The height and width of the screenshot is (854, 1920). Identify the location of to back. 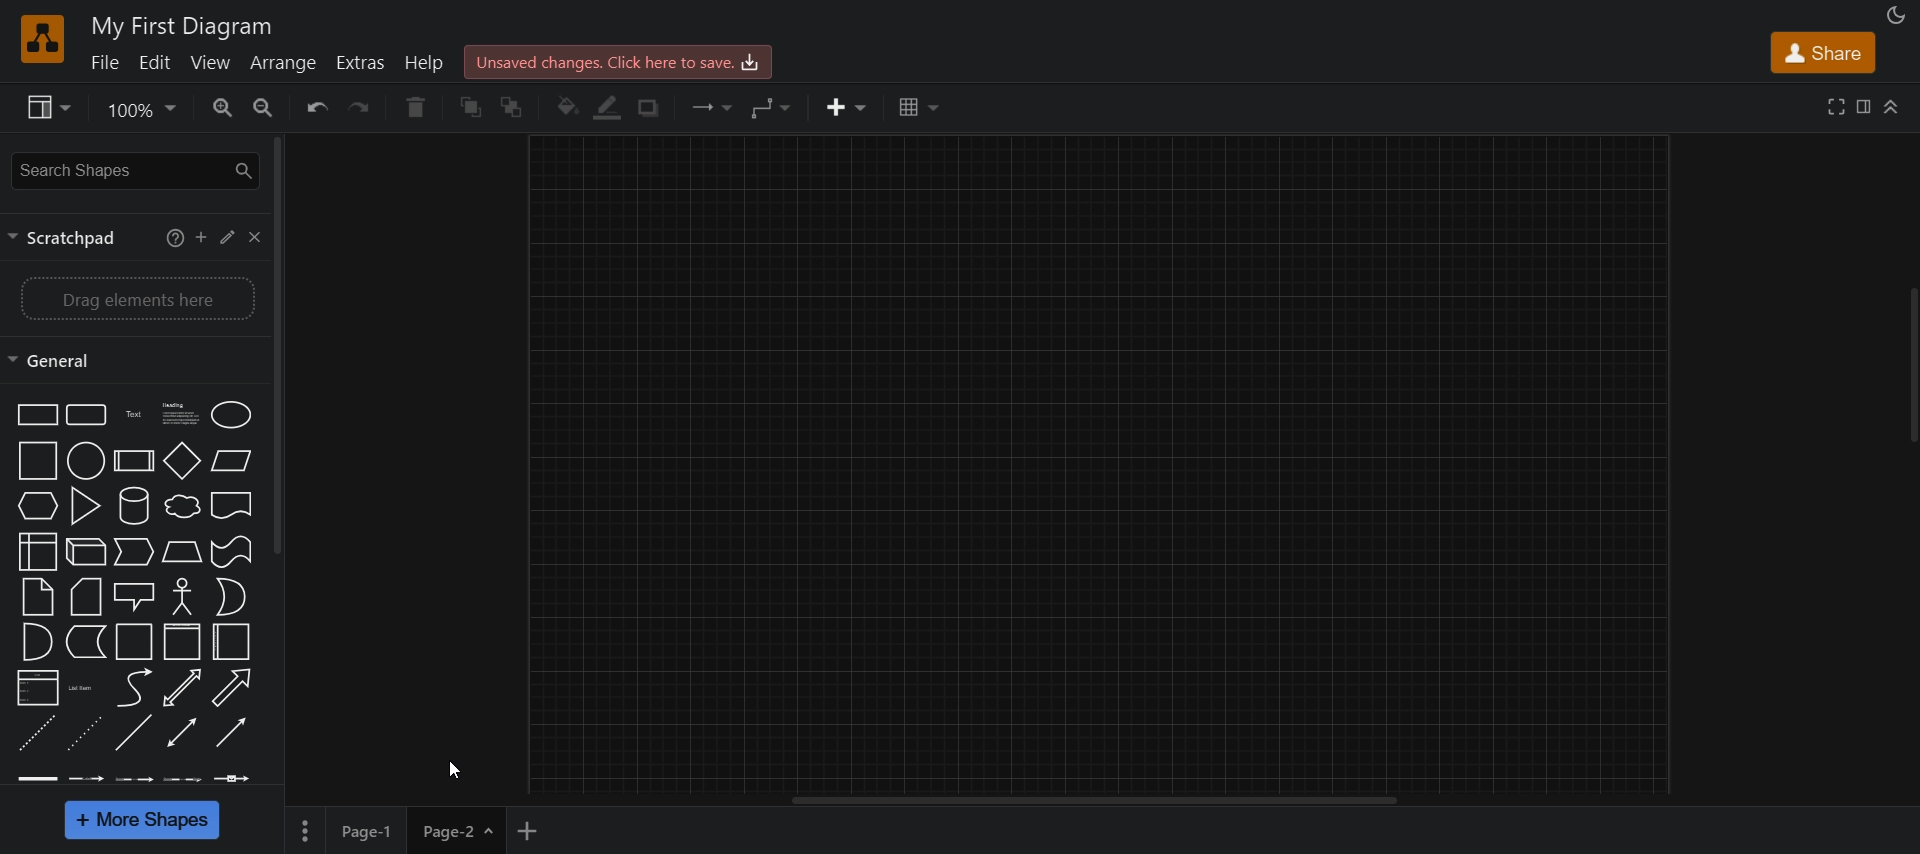
(519, 109).